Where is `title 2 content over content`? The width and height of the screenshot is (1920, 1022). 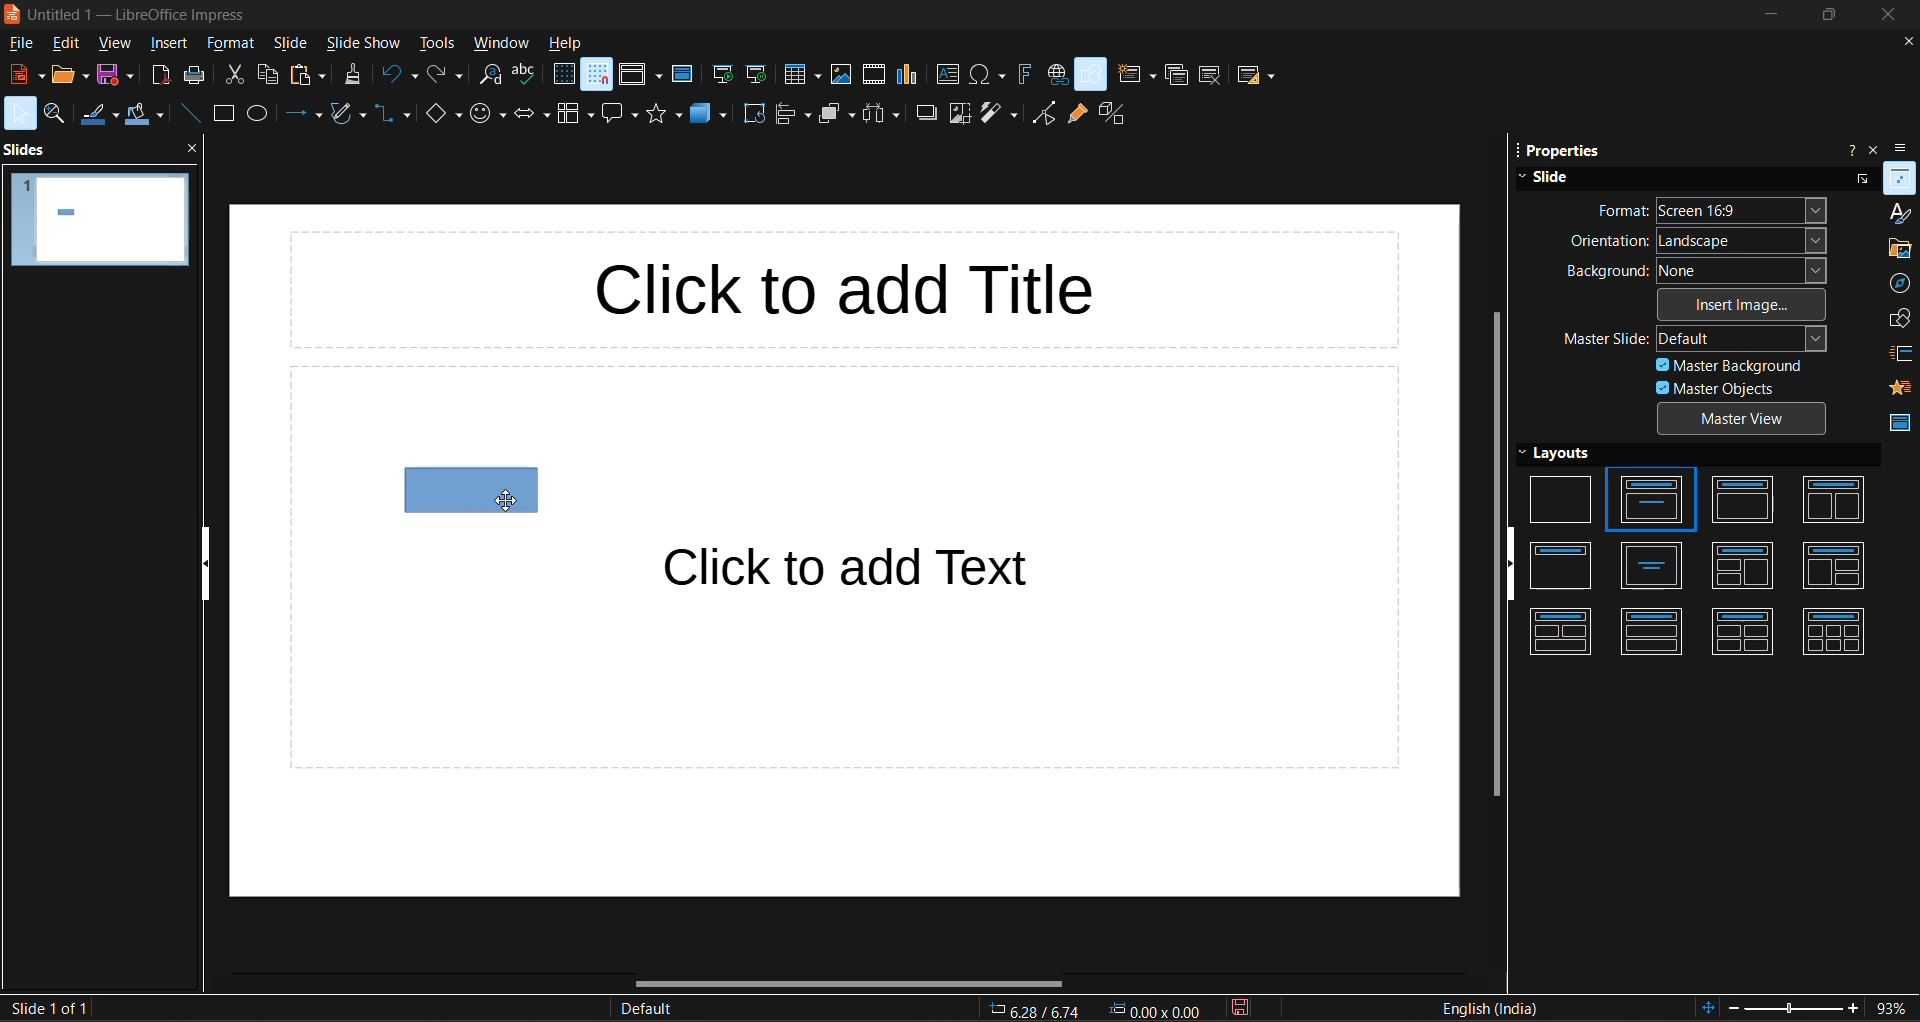
title 2 content over content is located at coordinates (1564, 634).